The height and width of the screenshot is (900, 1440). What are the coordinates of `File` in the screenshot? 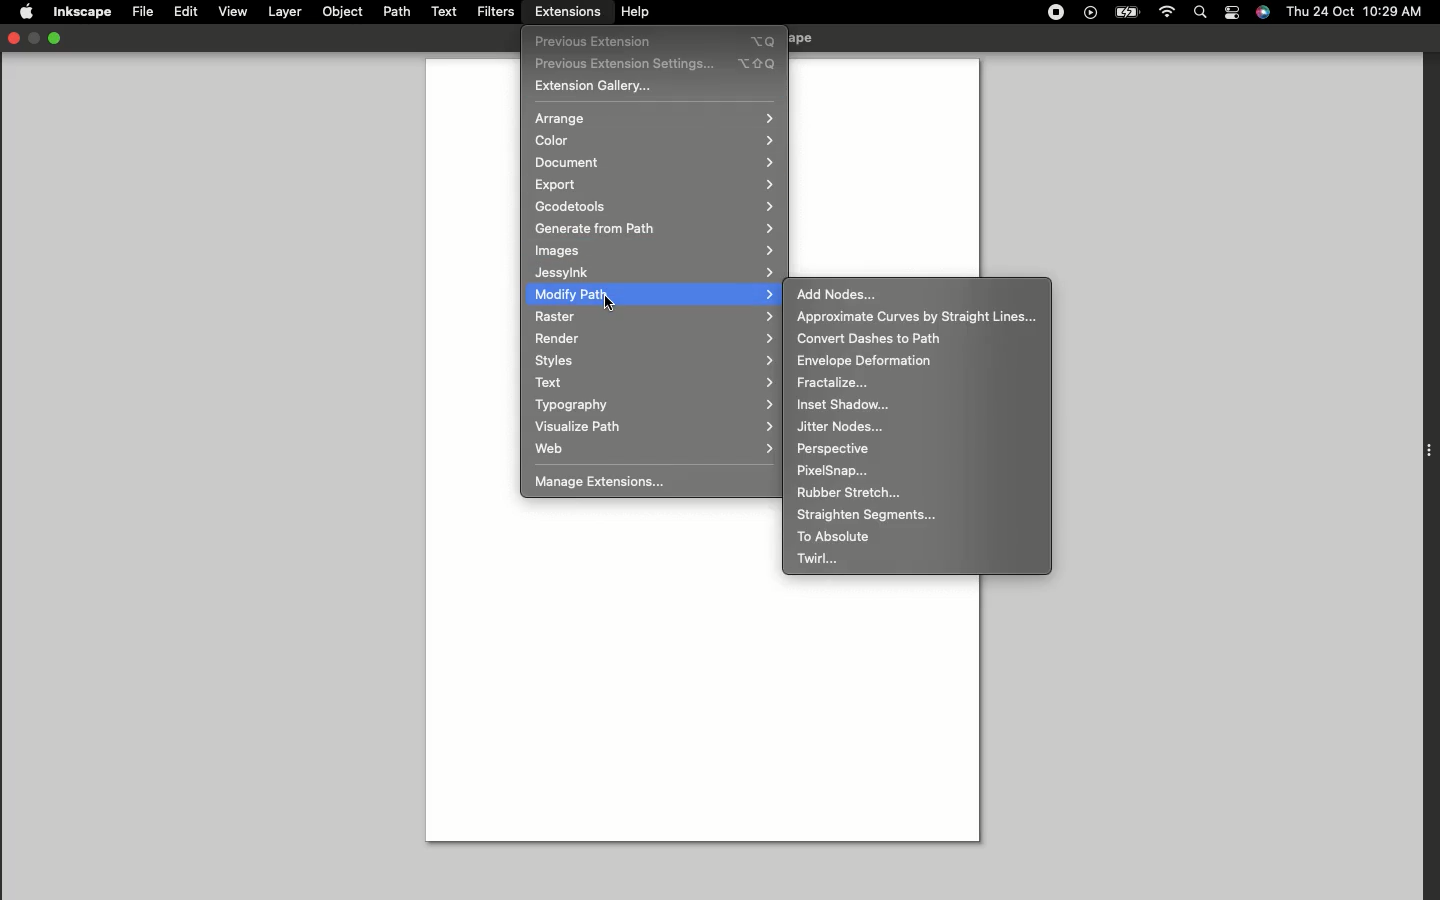 It's located at (145, 12).